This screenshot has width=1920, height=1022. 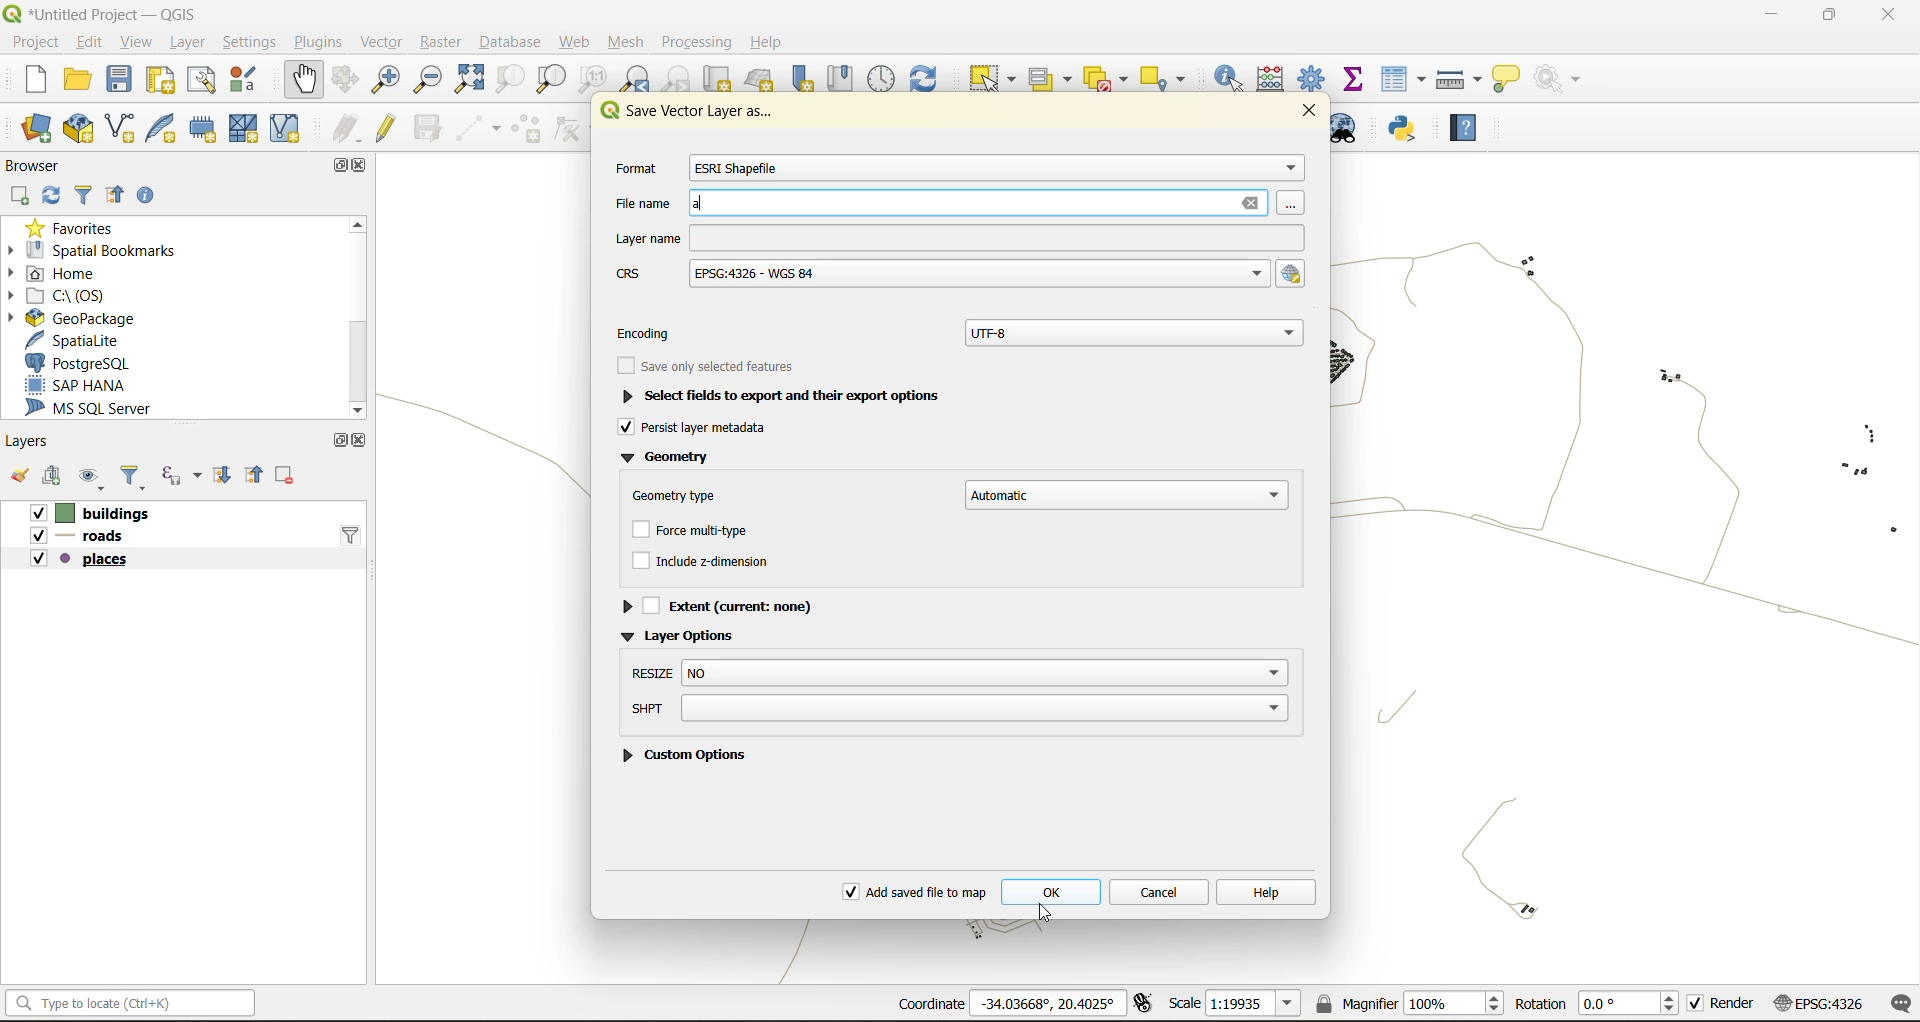 What do you see at coordinates (346, 126) in the screenshot?
I see `edits` at bounding box center [346, 126].